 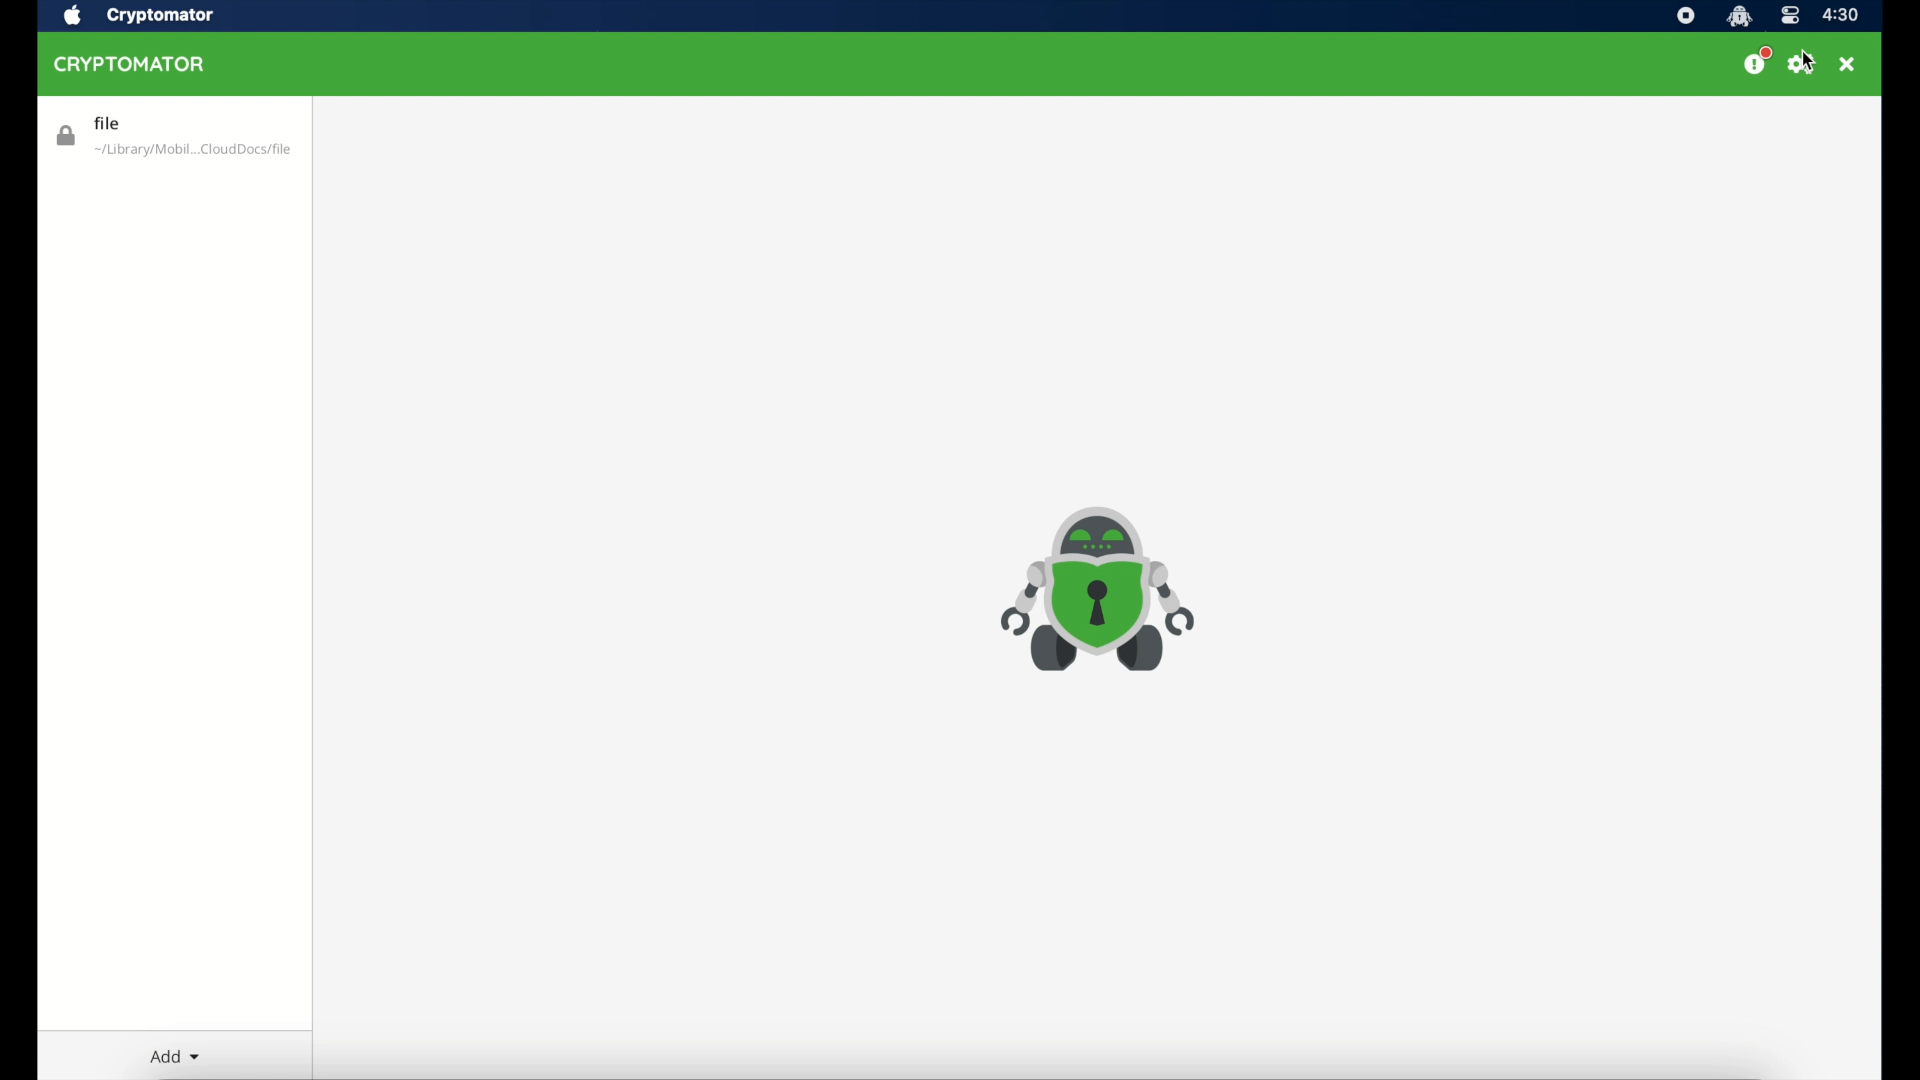 I want to click on preferences, so click(x=1800, y=63).